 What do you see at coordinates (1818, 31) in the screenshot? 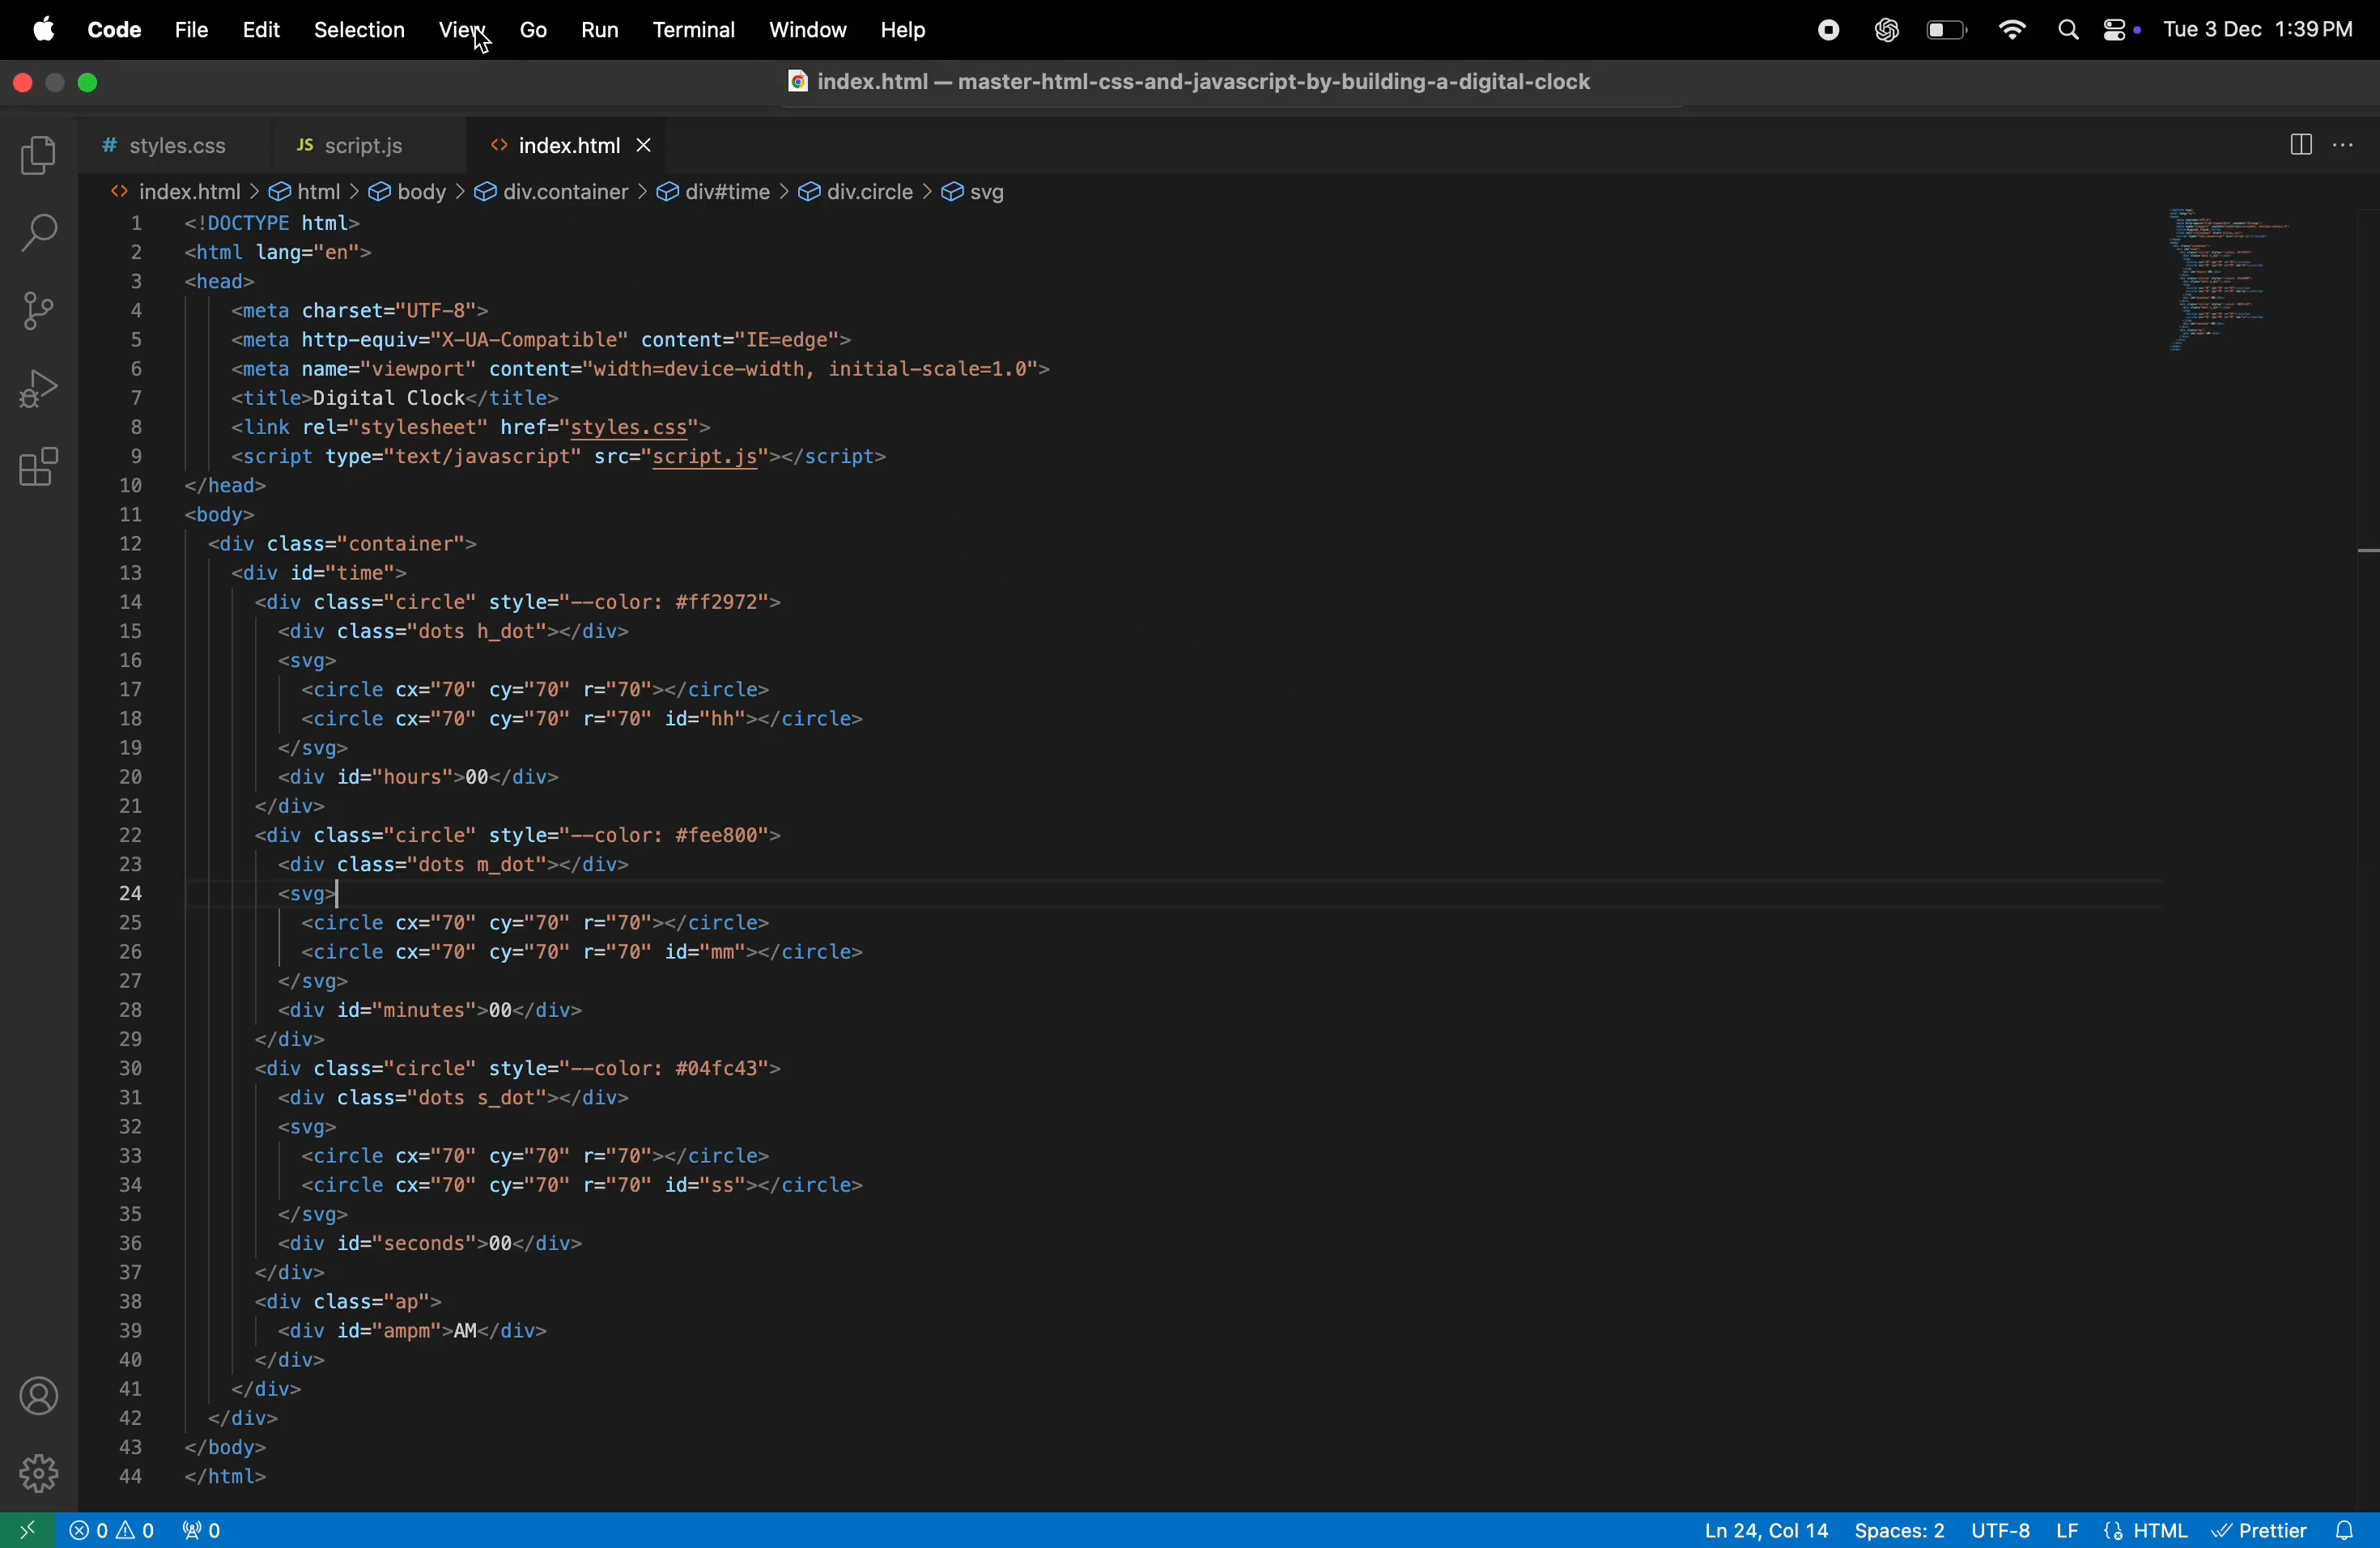
I see `record` at bounding box center [1818, 31].